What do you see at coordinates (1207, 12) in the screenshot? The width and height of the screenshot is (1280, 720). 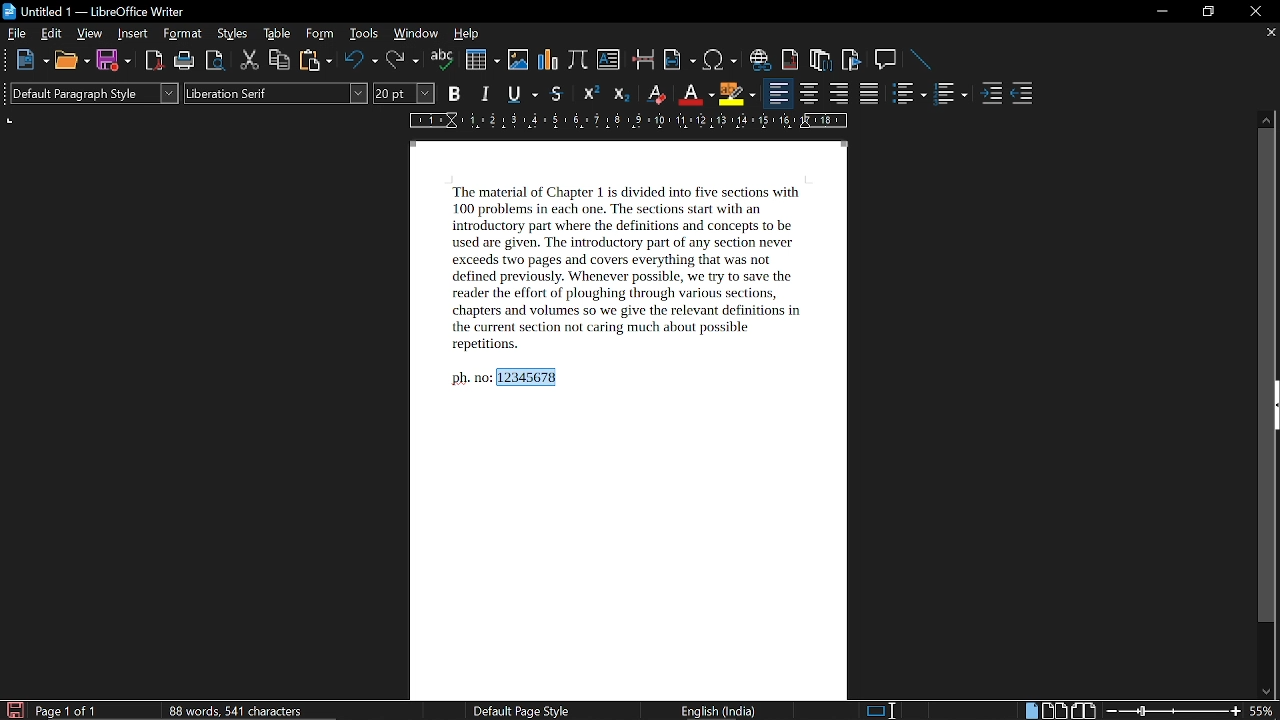 I see `restore down` at bounding box center [1207, 12].